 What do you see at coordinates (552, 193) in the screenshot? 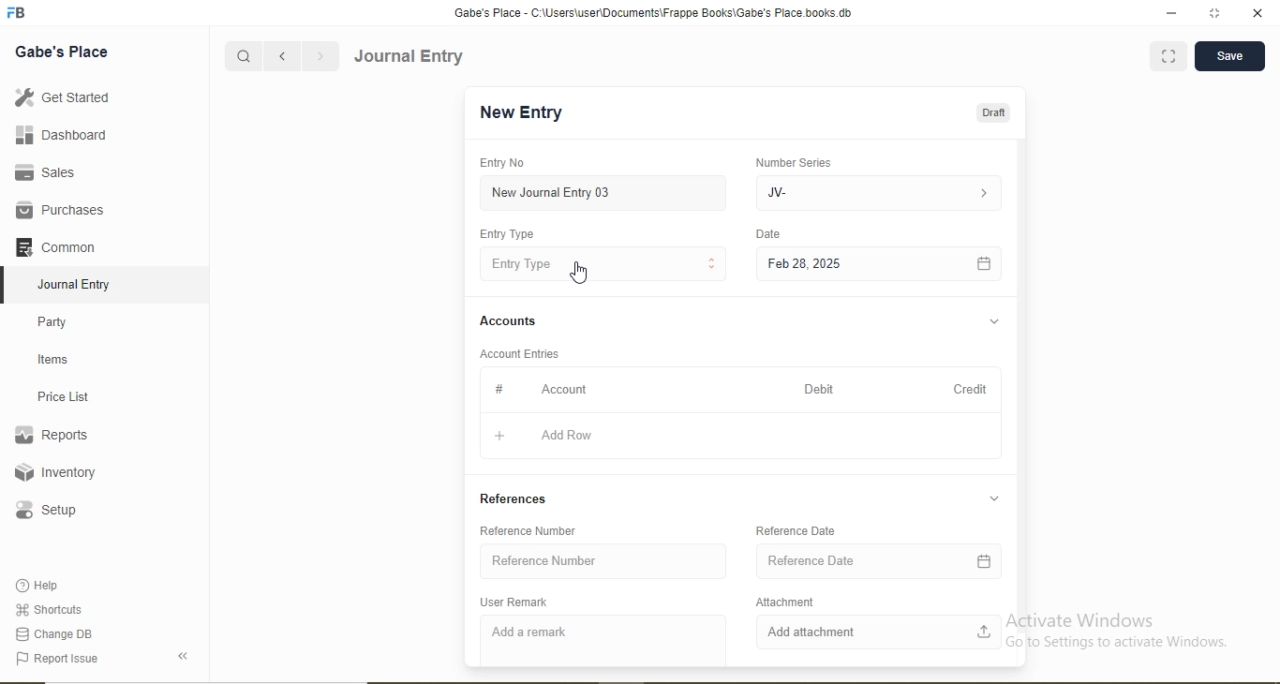
I see `New Journal Entry 03` at bounding box center [552, 193].